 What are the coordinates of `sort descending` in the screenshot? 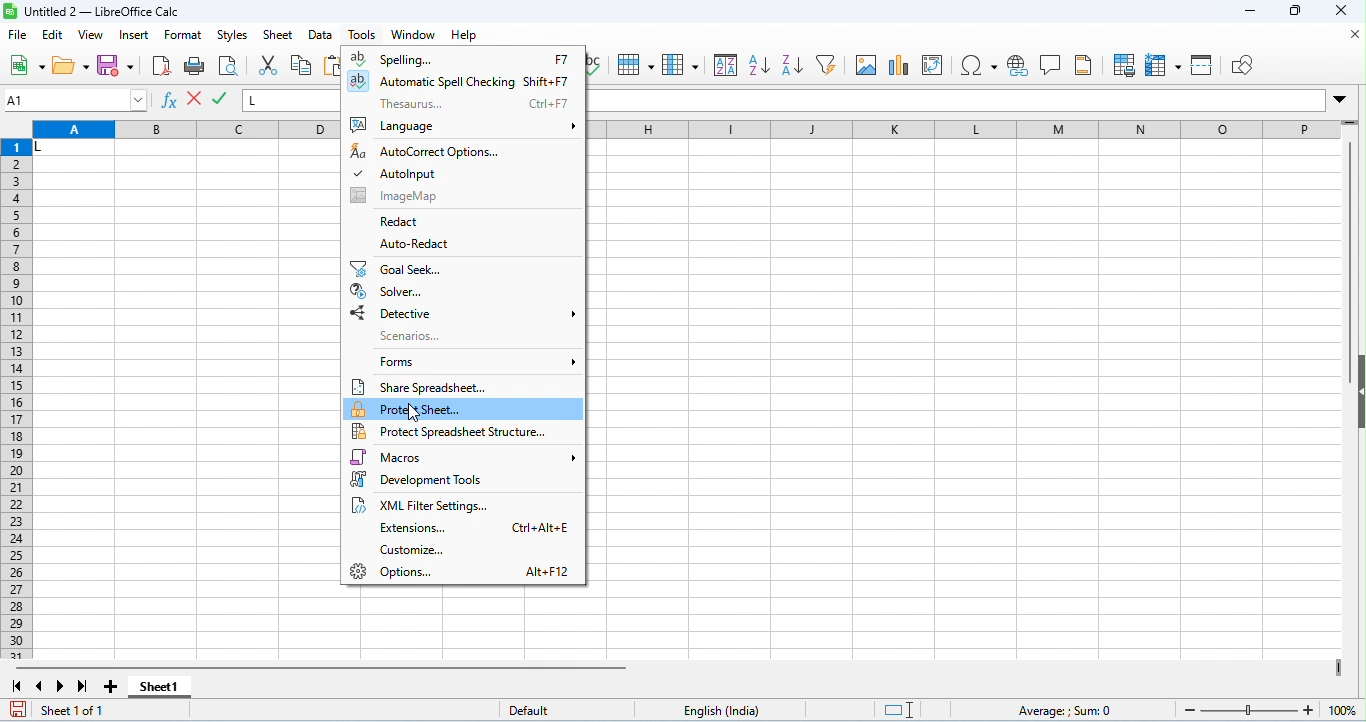 It's located at (791, 65).